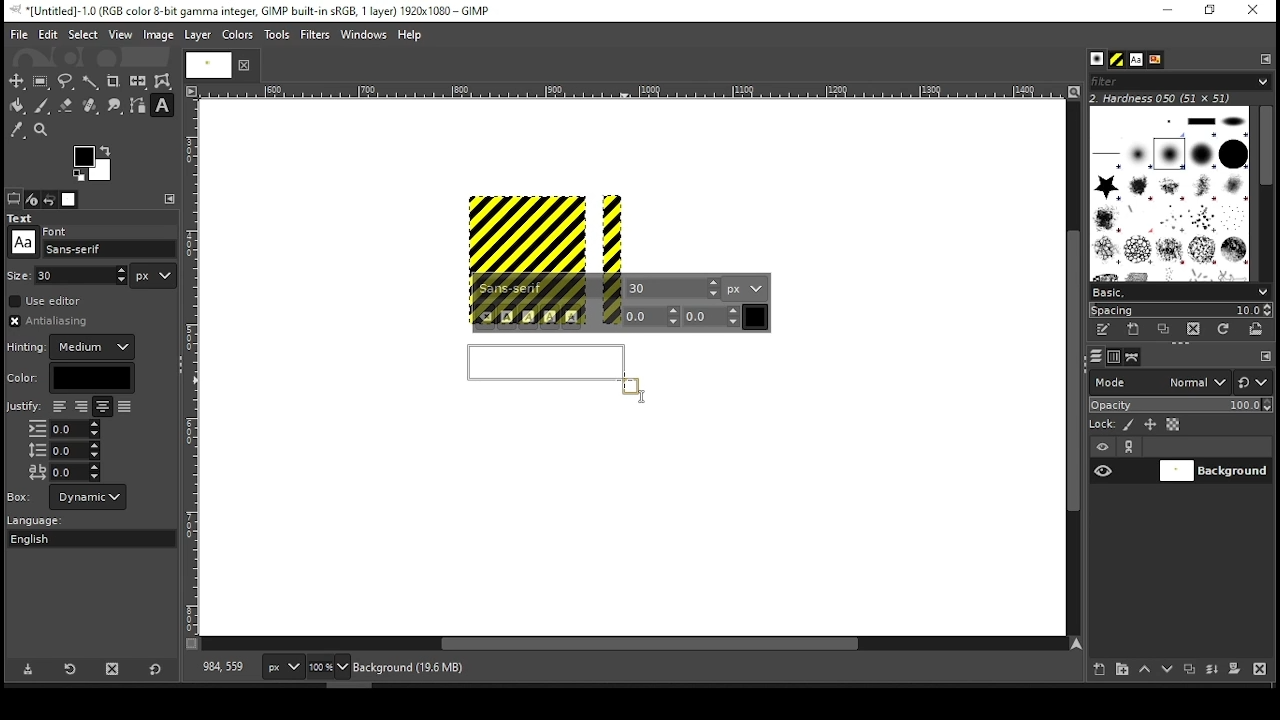 This screenshot has height=720, width=1280. Describe the element at coordinates (23, 242) in the screenshot. I see `` at that location.